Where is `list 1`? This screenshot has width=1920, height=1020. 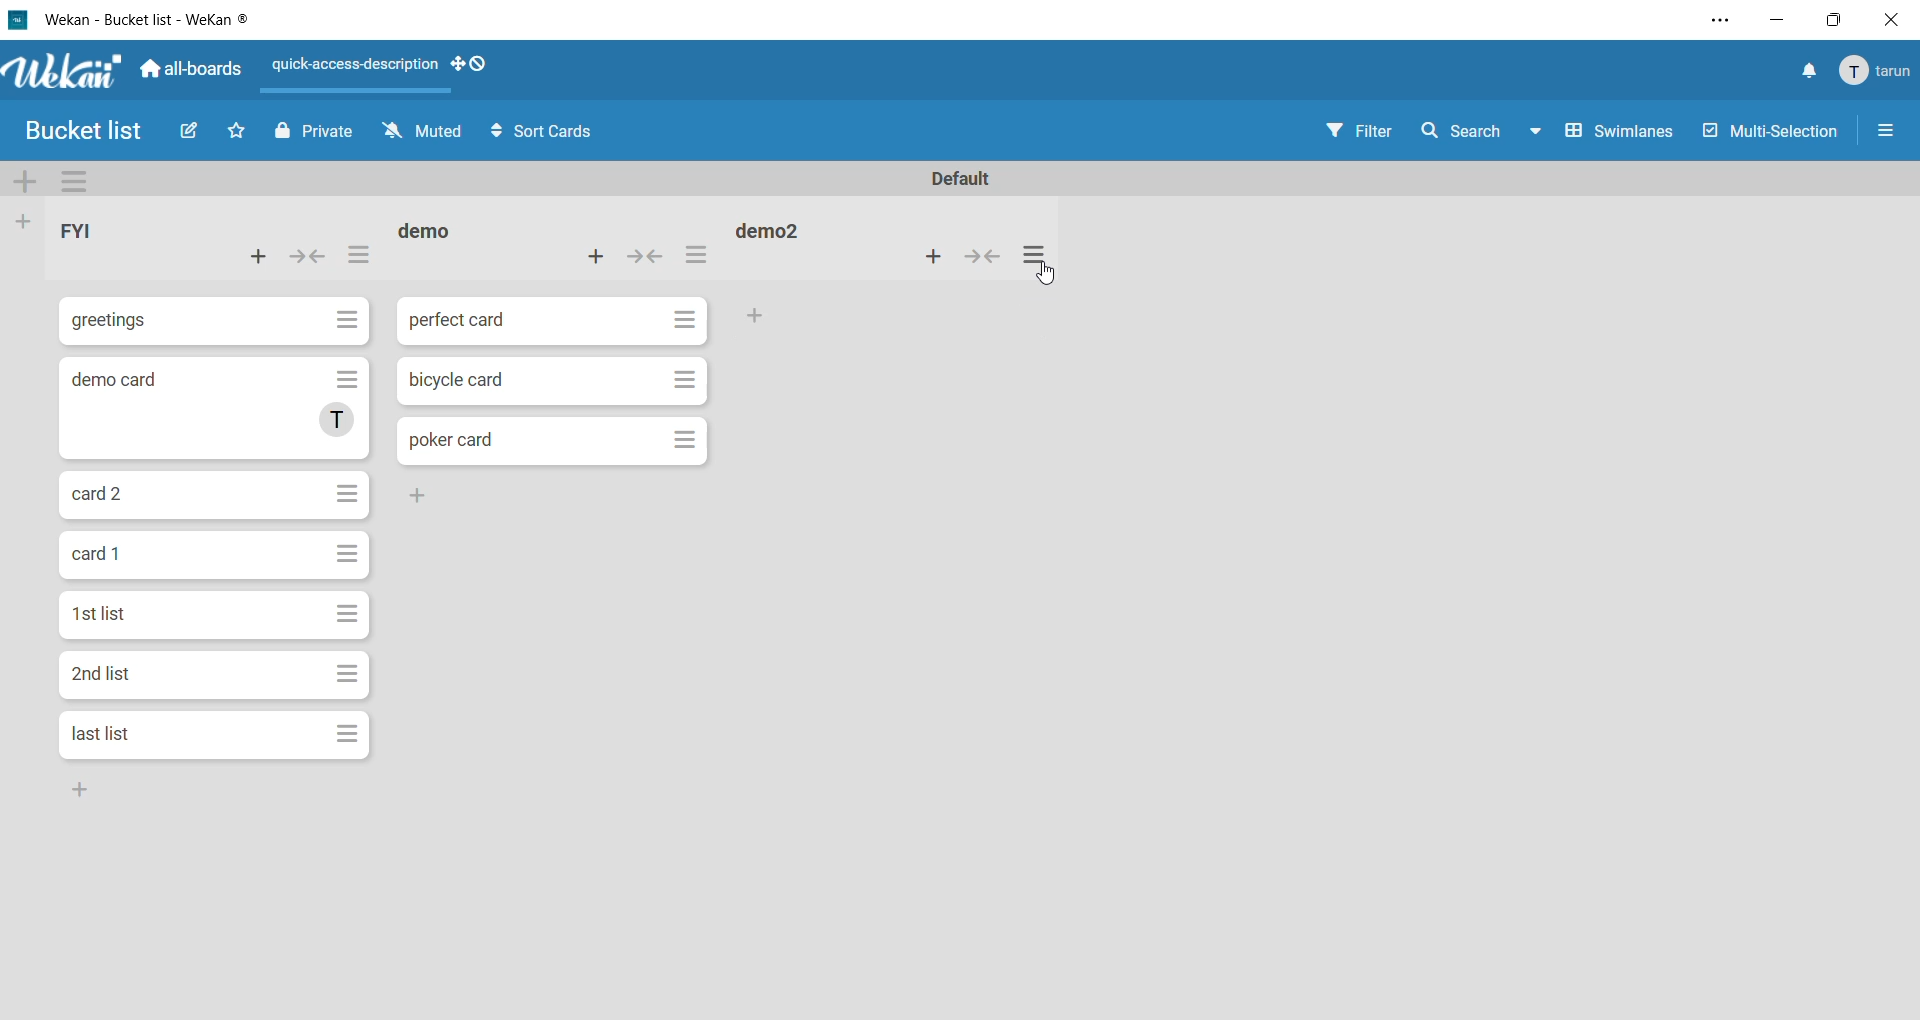
list 1 is located at coordinates (119, 227).